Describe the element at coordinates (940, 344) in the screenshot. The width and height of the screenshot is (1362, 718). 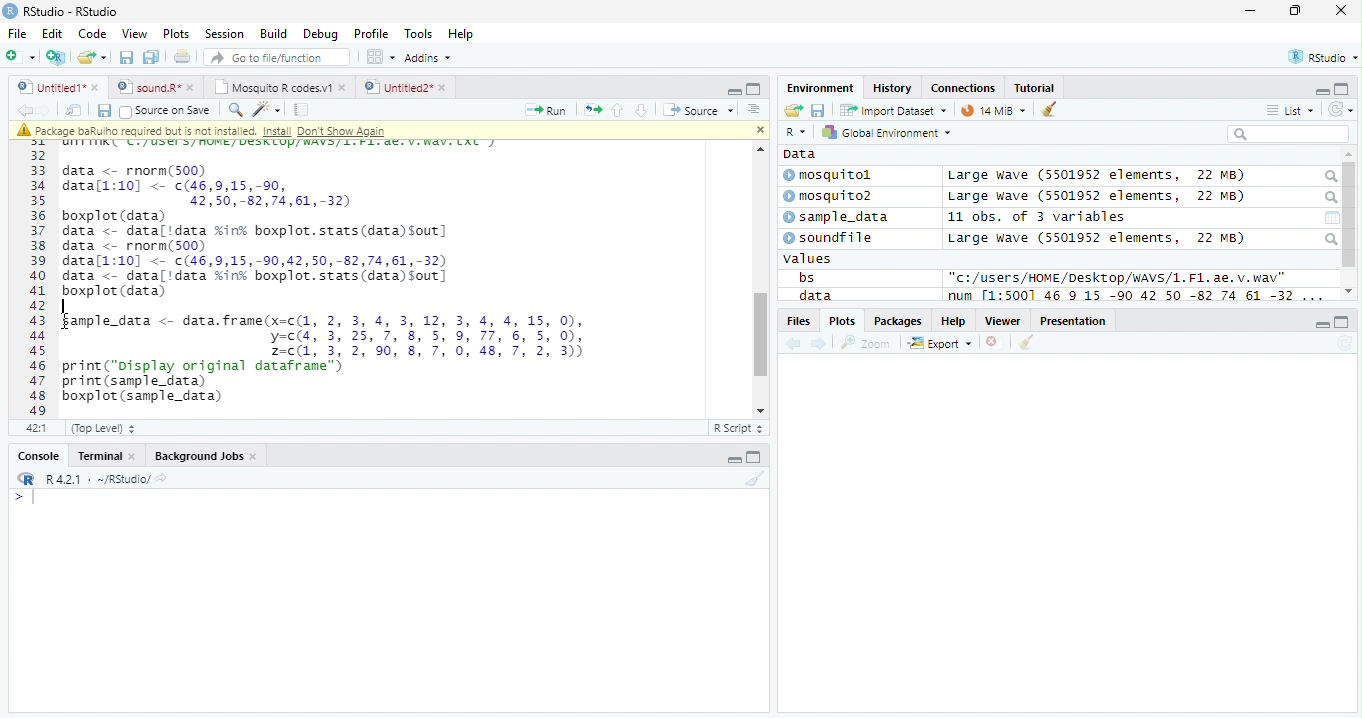
I see `Export` at that location.